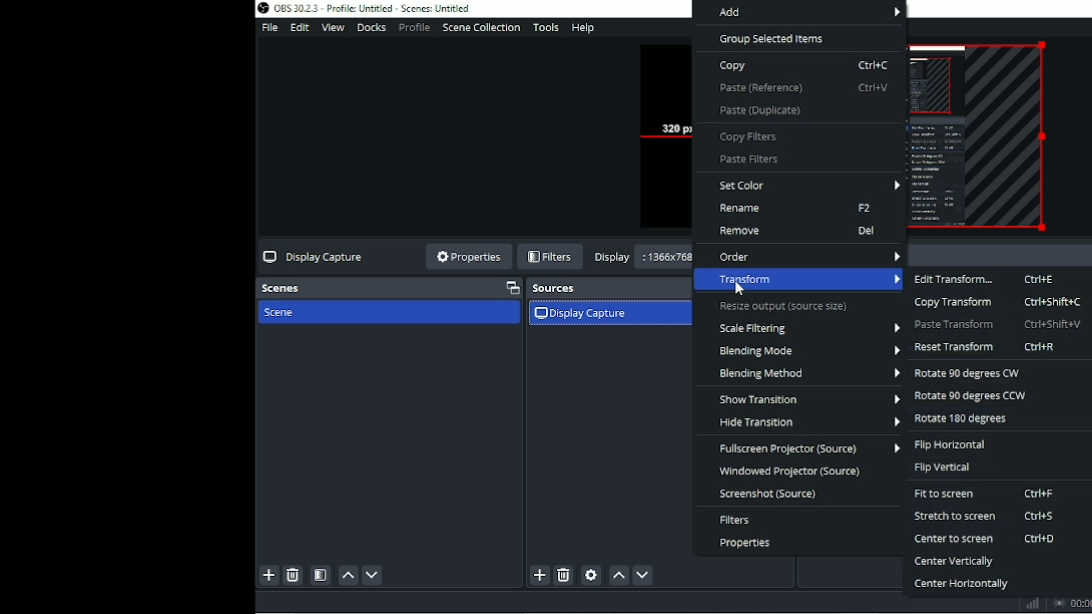 This screenshot has height=614, width=1092. What do you see at coordinates (347, 575) in the screenshot?
I see `Move scene up` at bounding box center [347, 575].